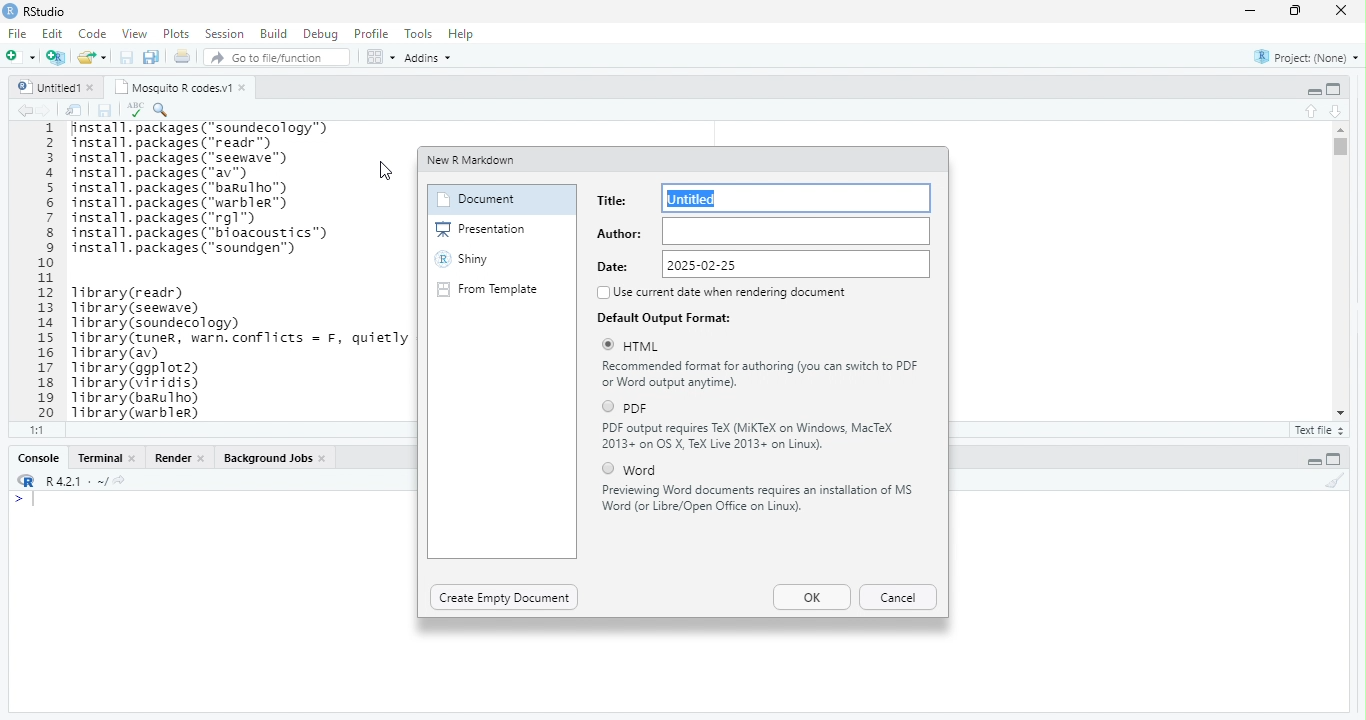 The image size is (1366, 720). I want to click on Profile, so click(373, 33).